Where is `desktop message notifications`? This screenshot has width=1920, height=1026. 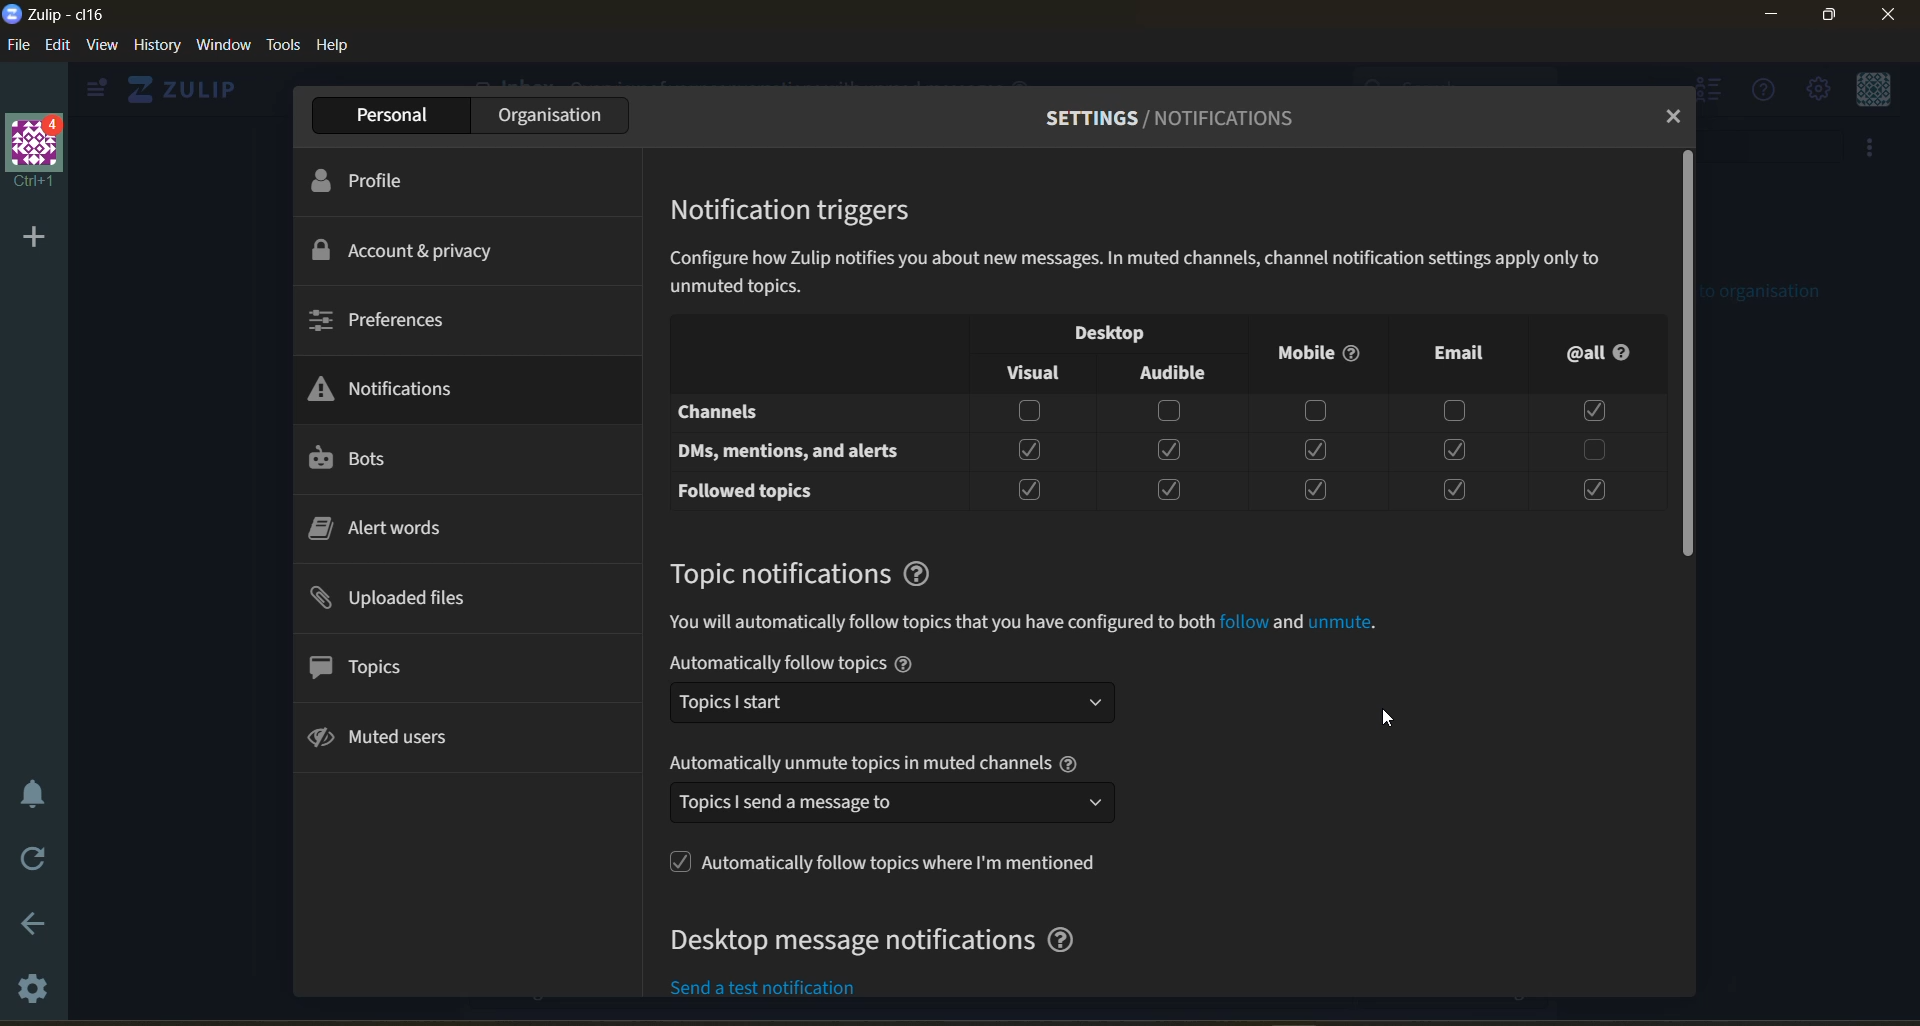 desktop message notifications is located at coordinates (877, 945).